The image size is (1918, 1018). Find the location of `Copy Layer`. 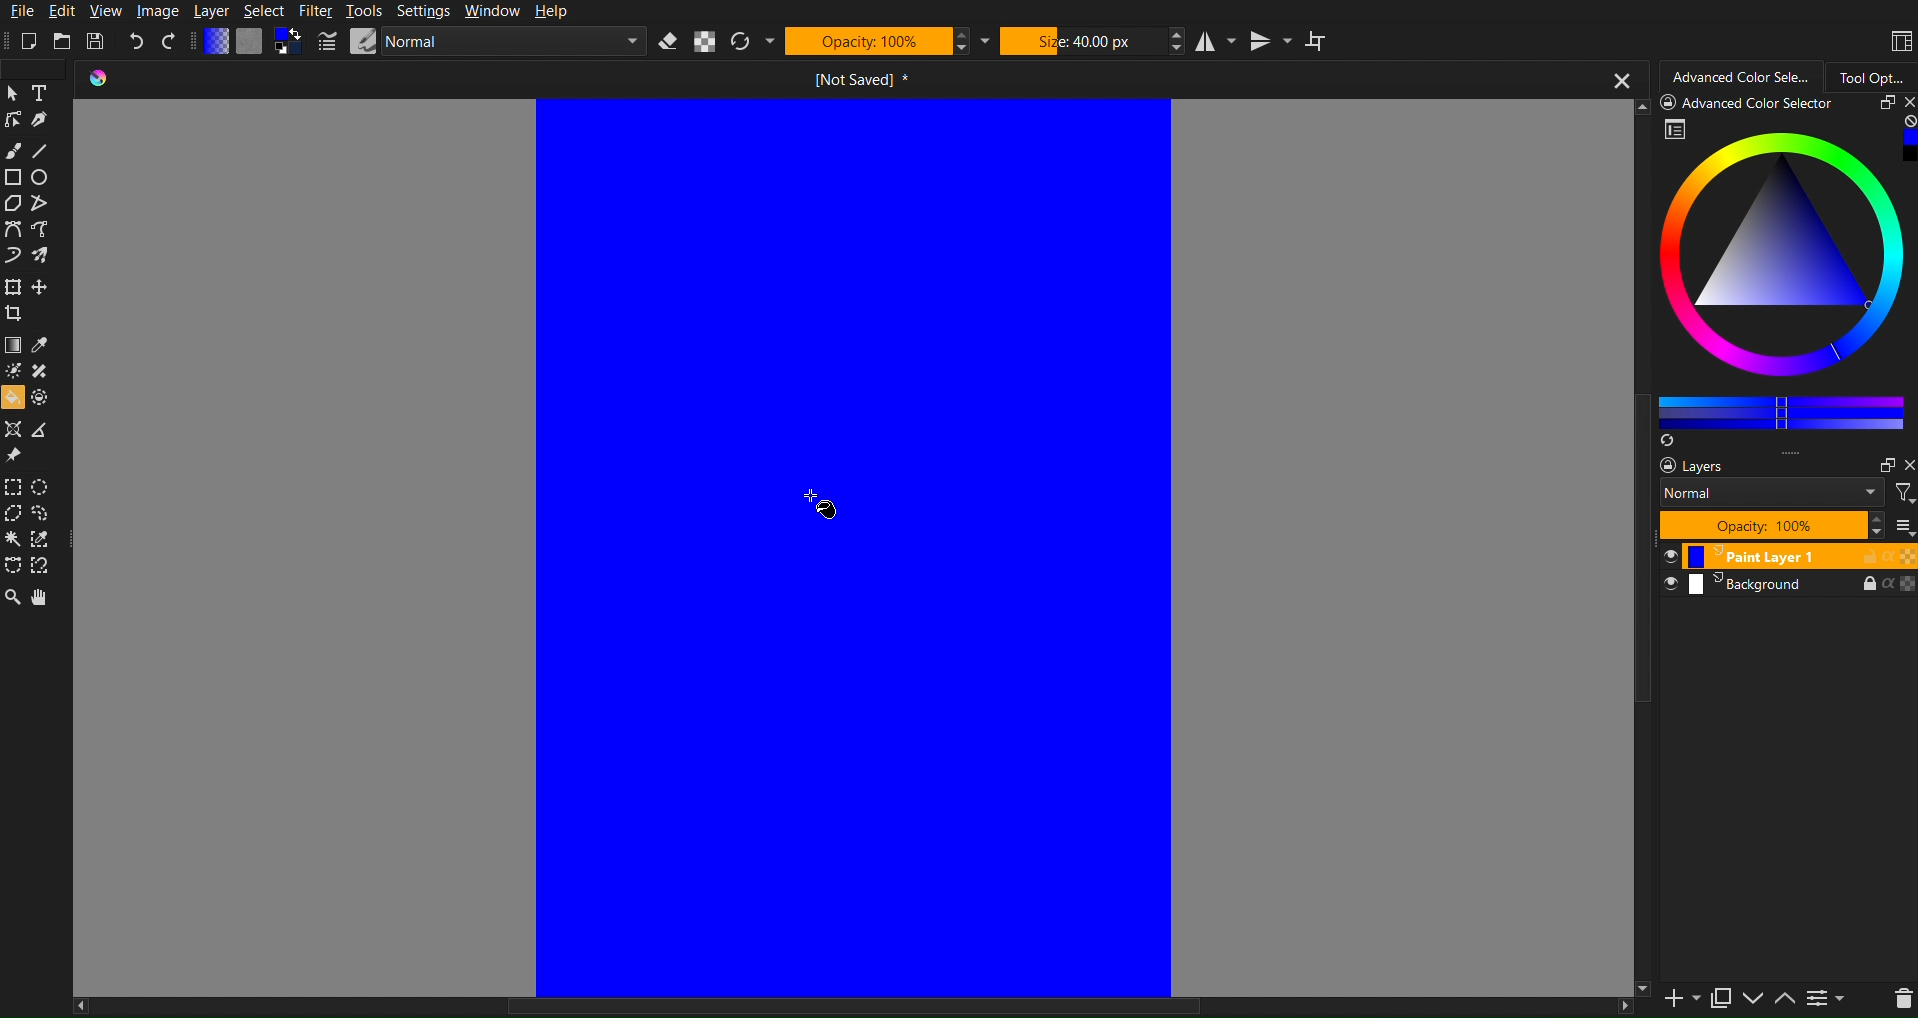

Copy Layer is located at coordinates (1716, 995).